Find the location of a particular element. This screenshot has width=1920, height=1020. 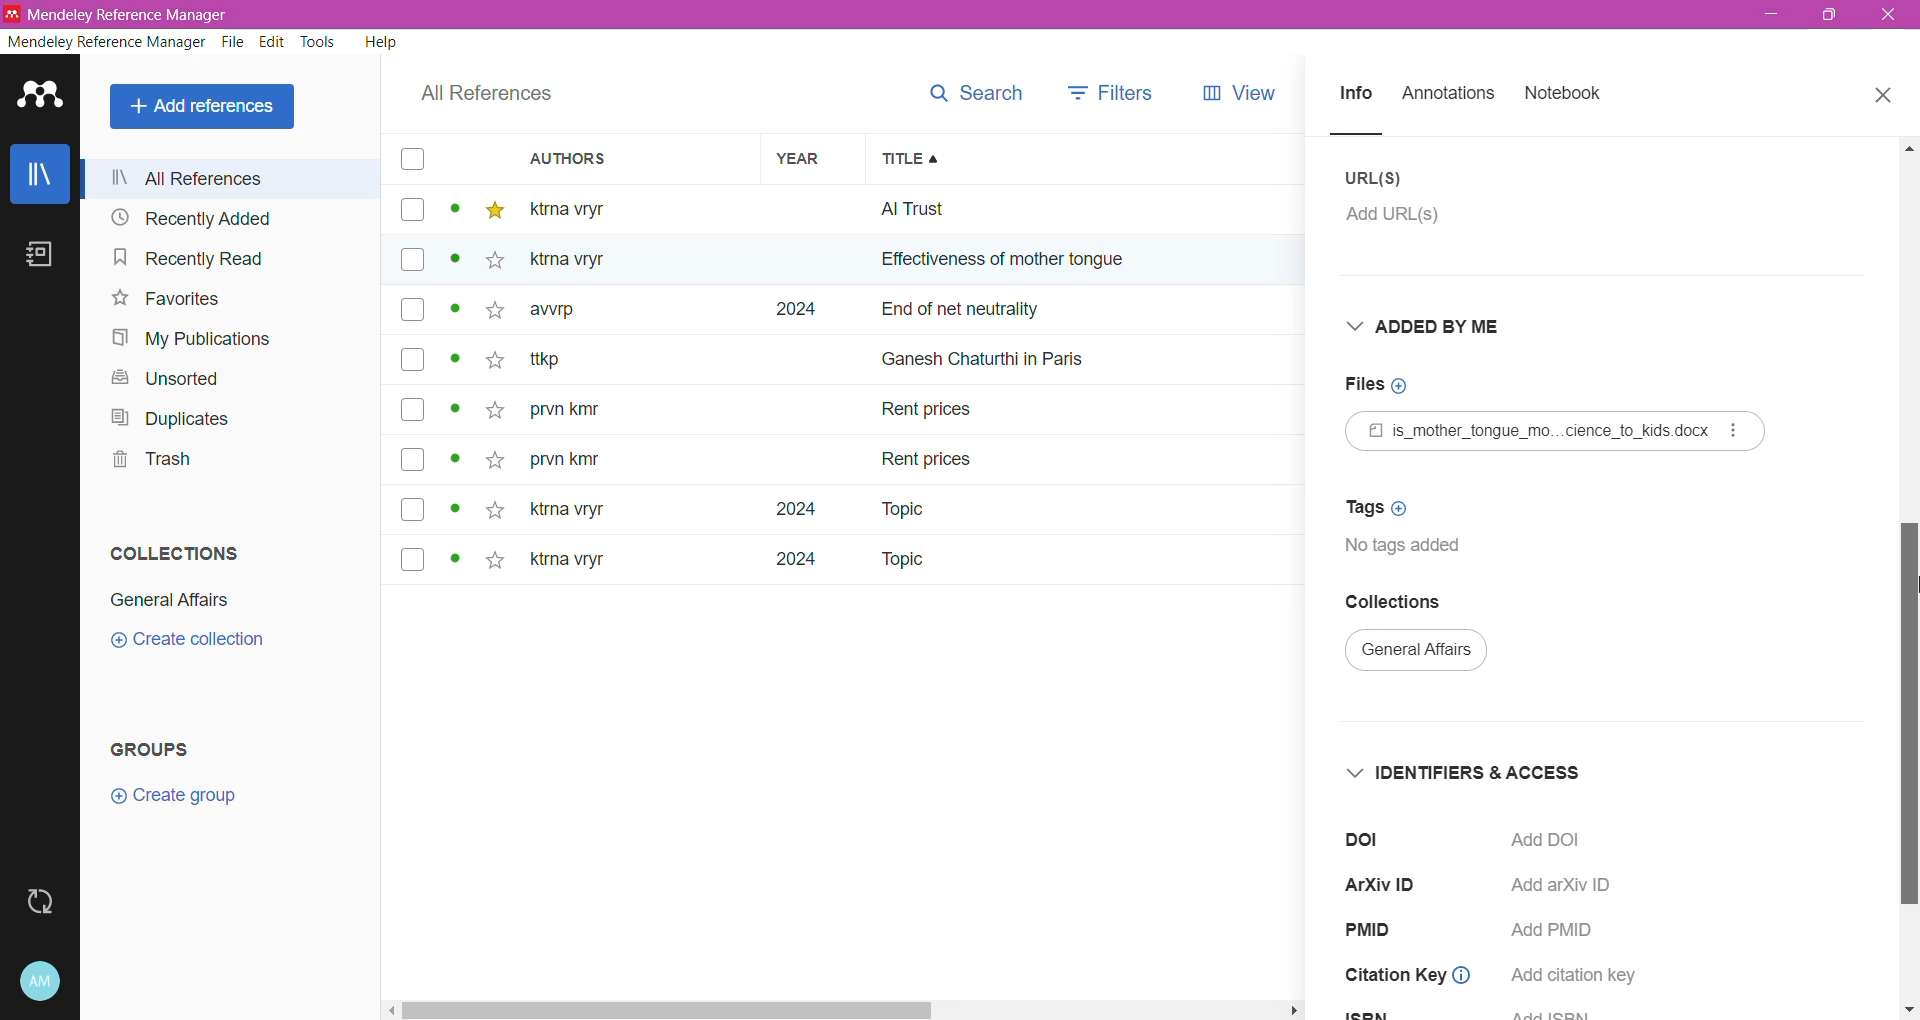

dot  is located at coordinates (455, 315).